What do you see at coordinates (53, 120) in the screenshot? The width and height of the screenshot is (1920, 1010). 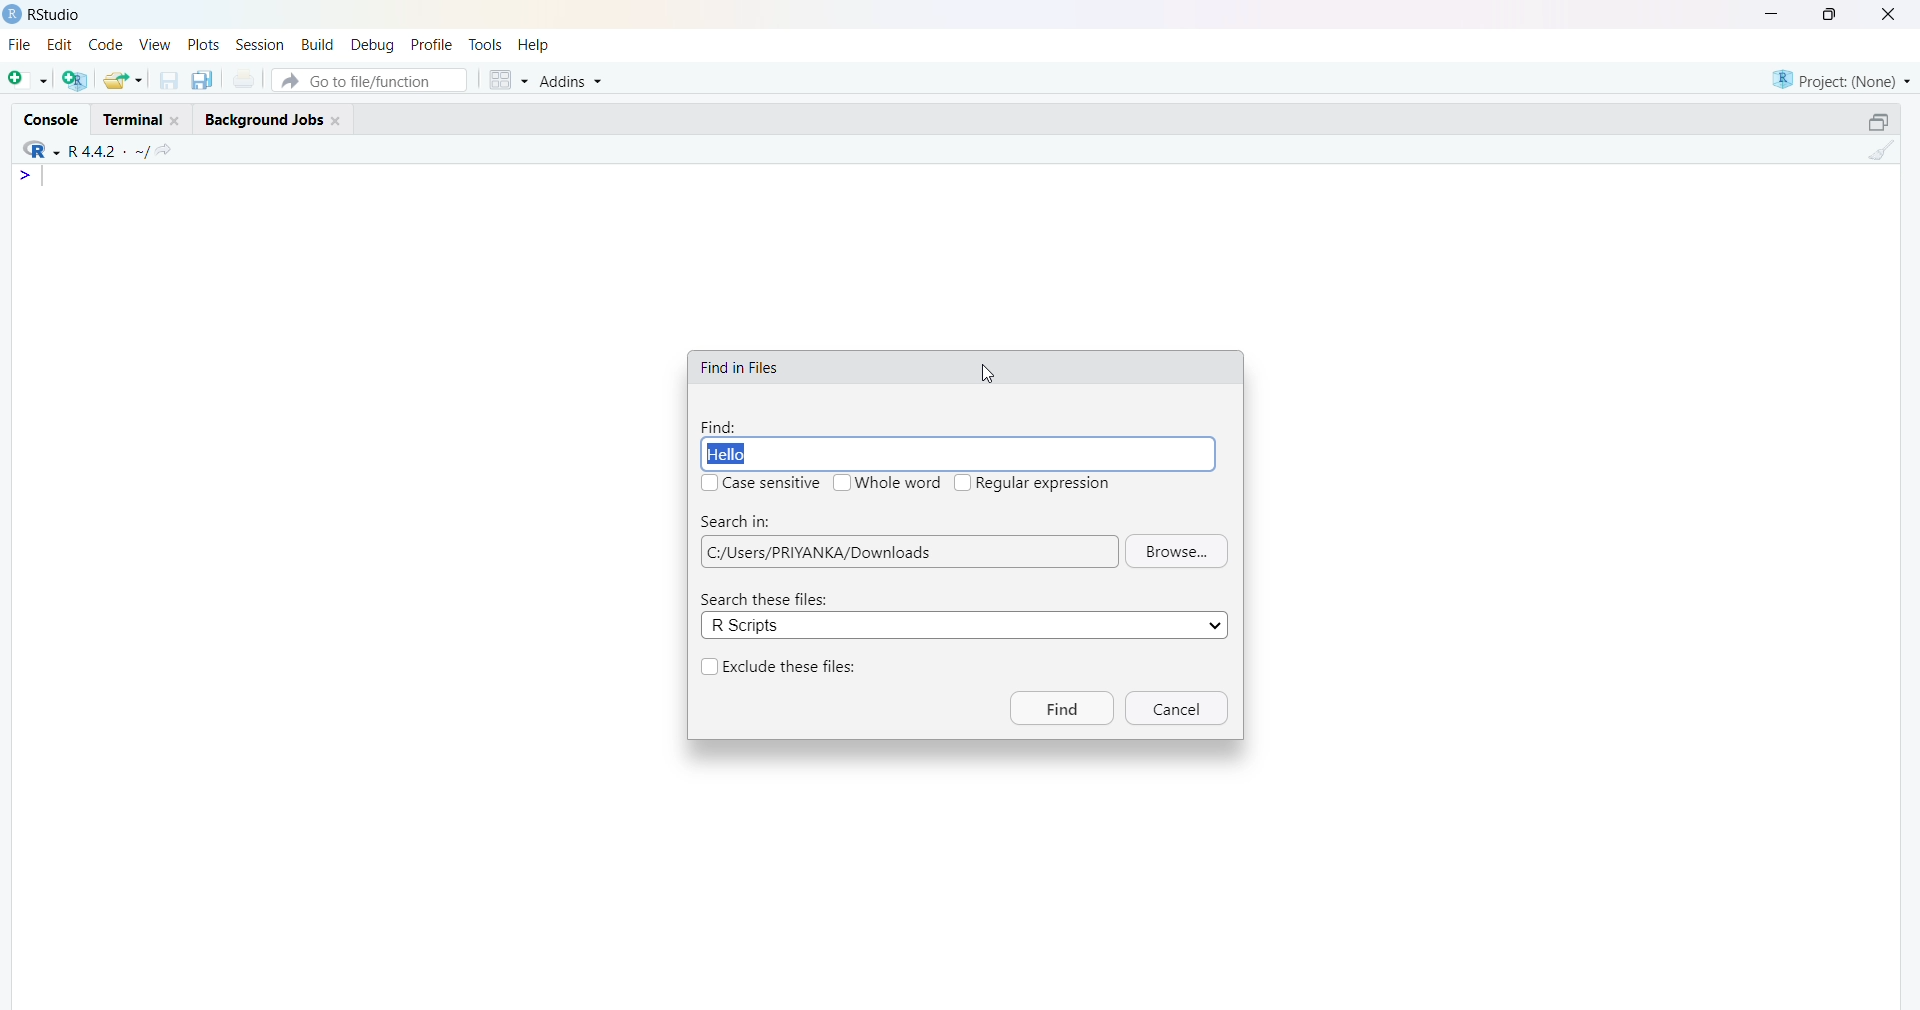 I see `console` at bounding box center [53, 120].